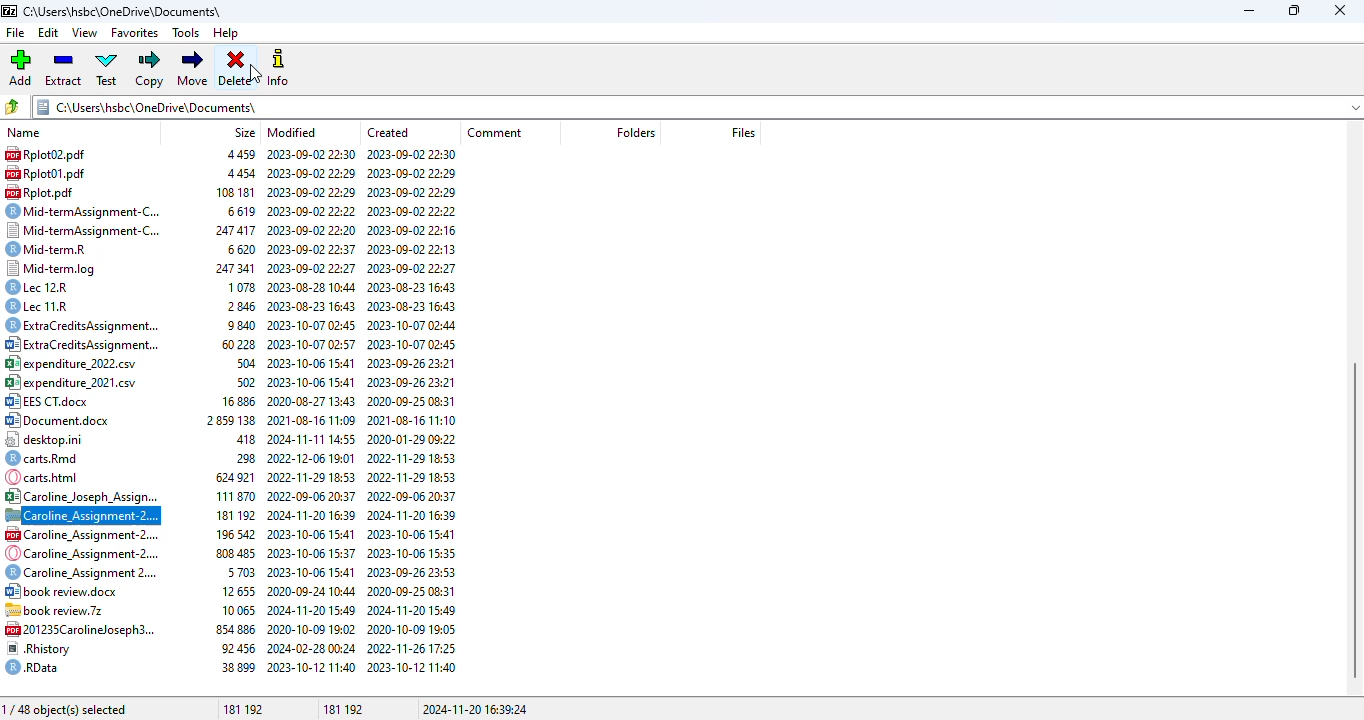 Image resolution: width=1364 pixels, height=720 pixels. Describe the element at coordinates (698, 107) in the screenshot. I see `C:\Users\hsbc\OneDrive\Documents\` at that location.